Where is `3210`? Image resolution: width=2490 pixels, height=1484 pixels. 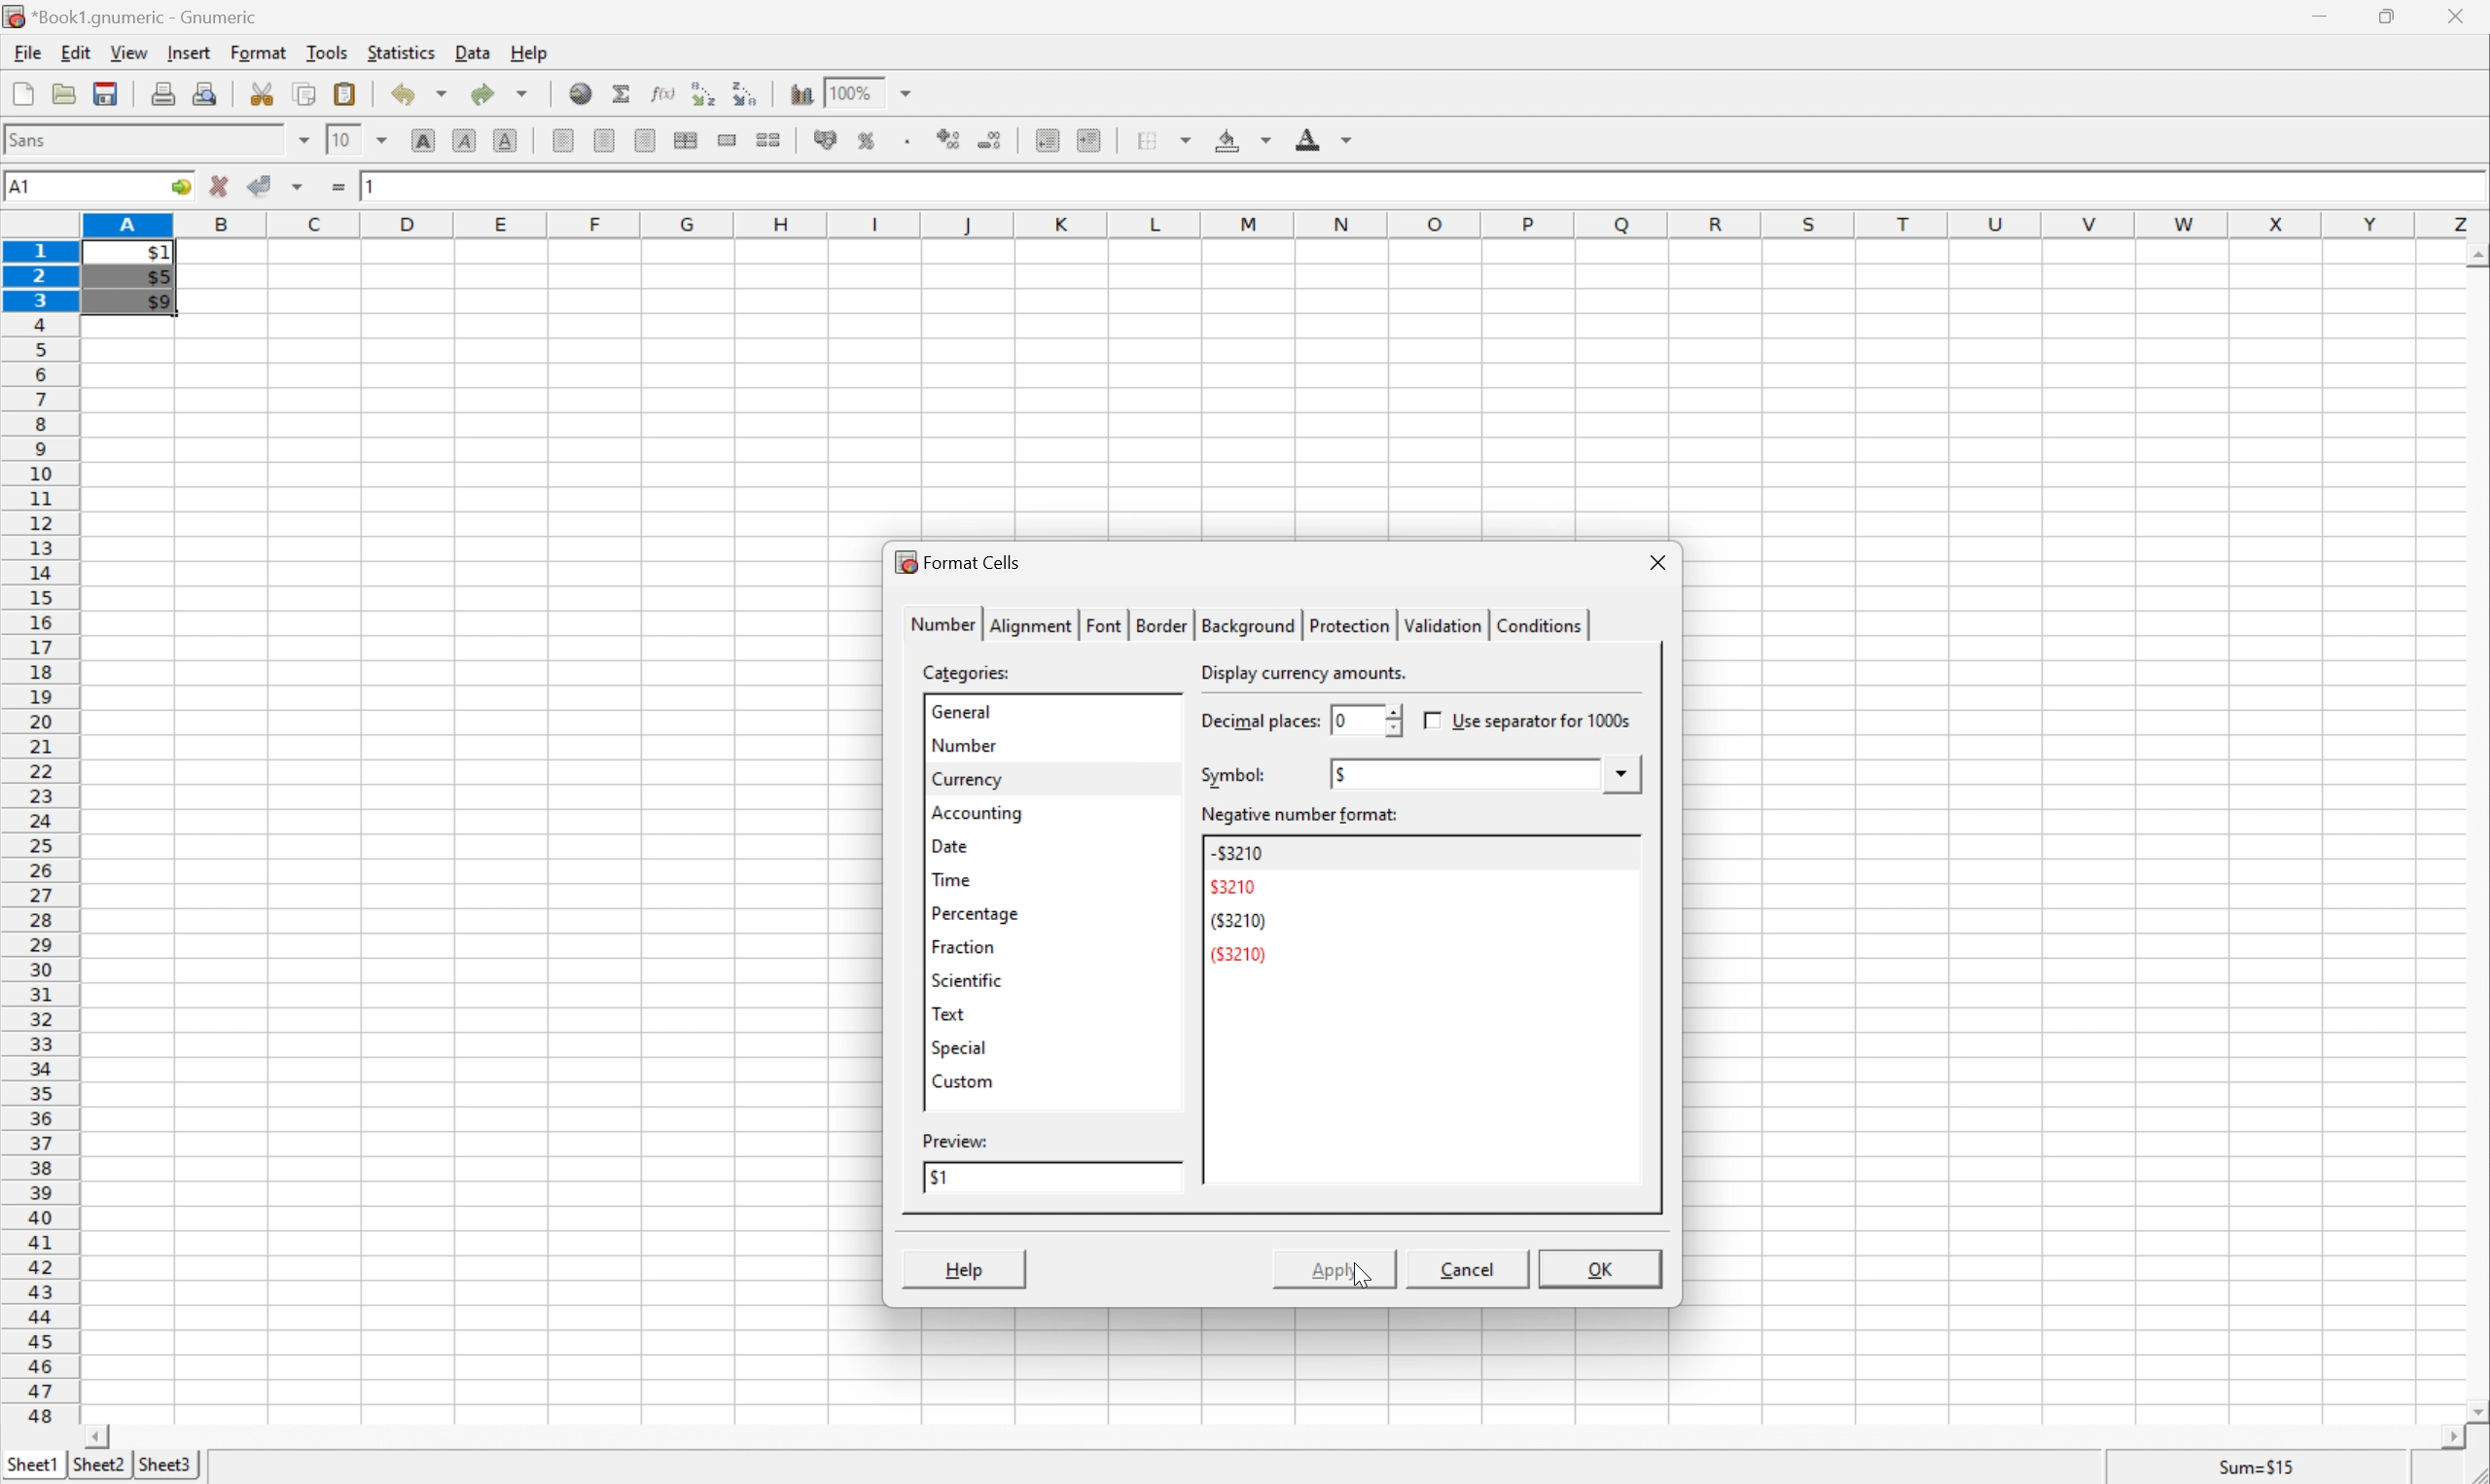
3210 is located at coordinates (1233, 887).